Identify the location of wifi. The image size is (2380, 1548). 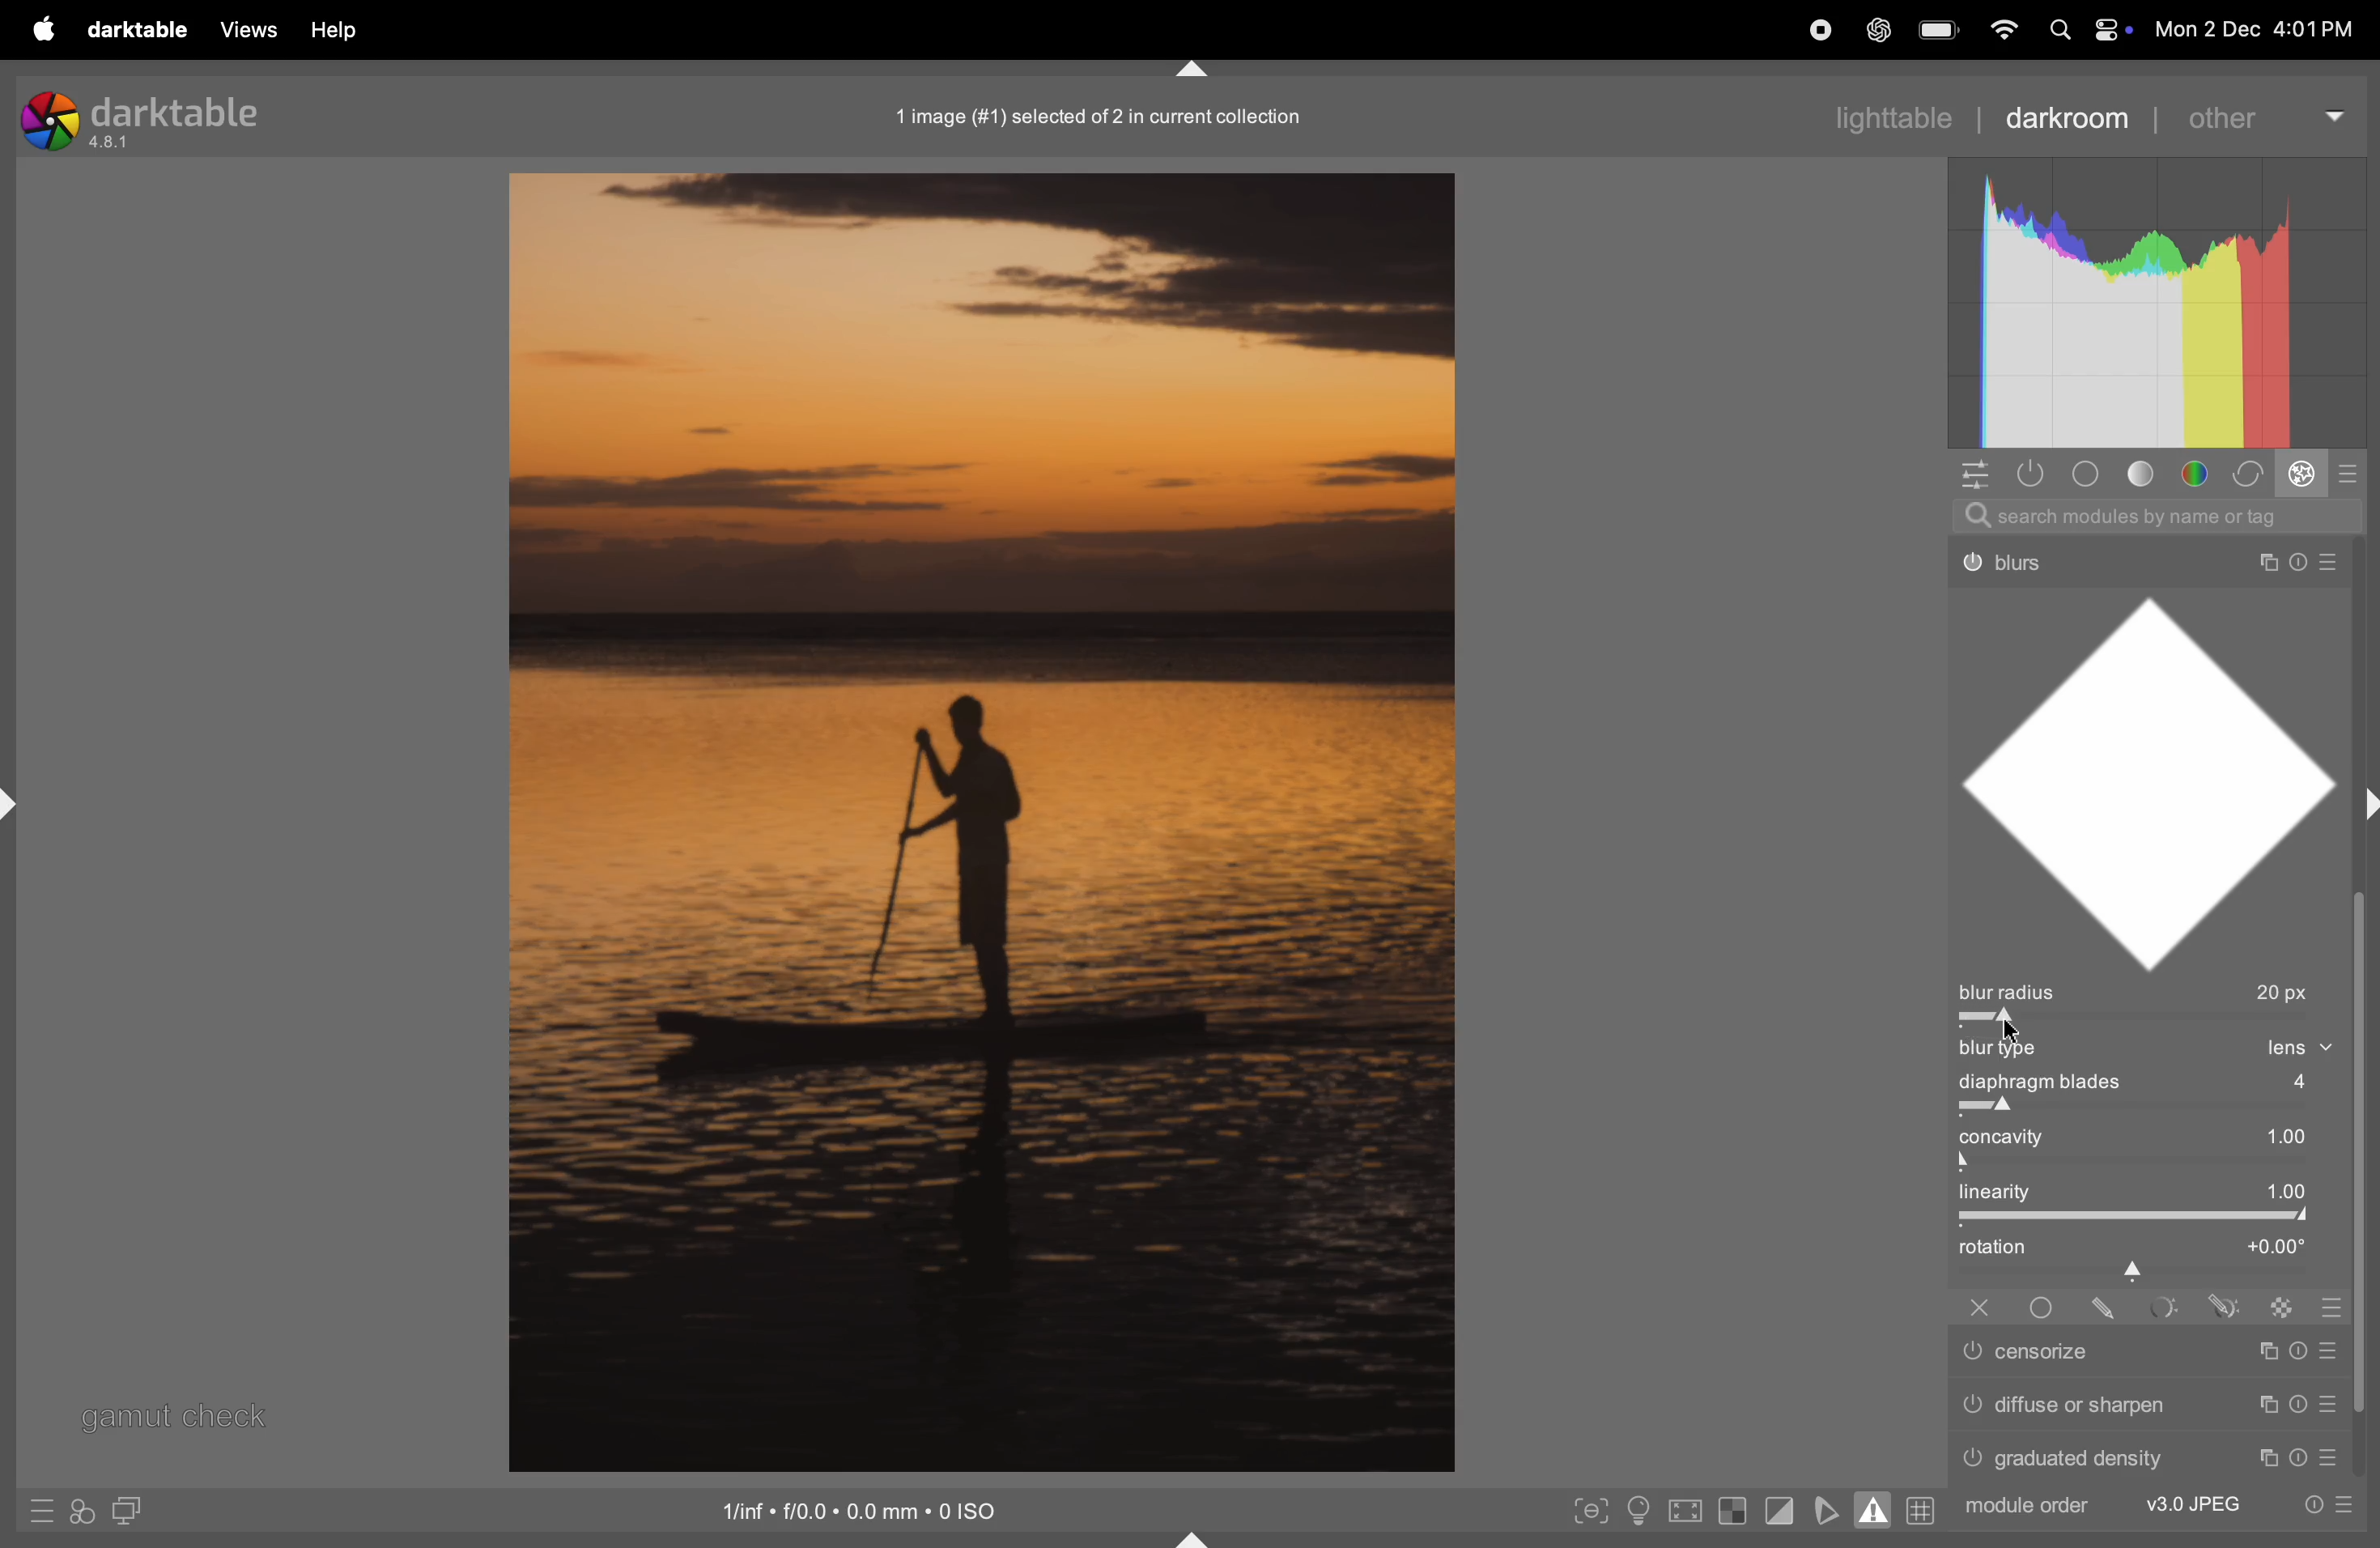
(2004, 29).